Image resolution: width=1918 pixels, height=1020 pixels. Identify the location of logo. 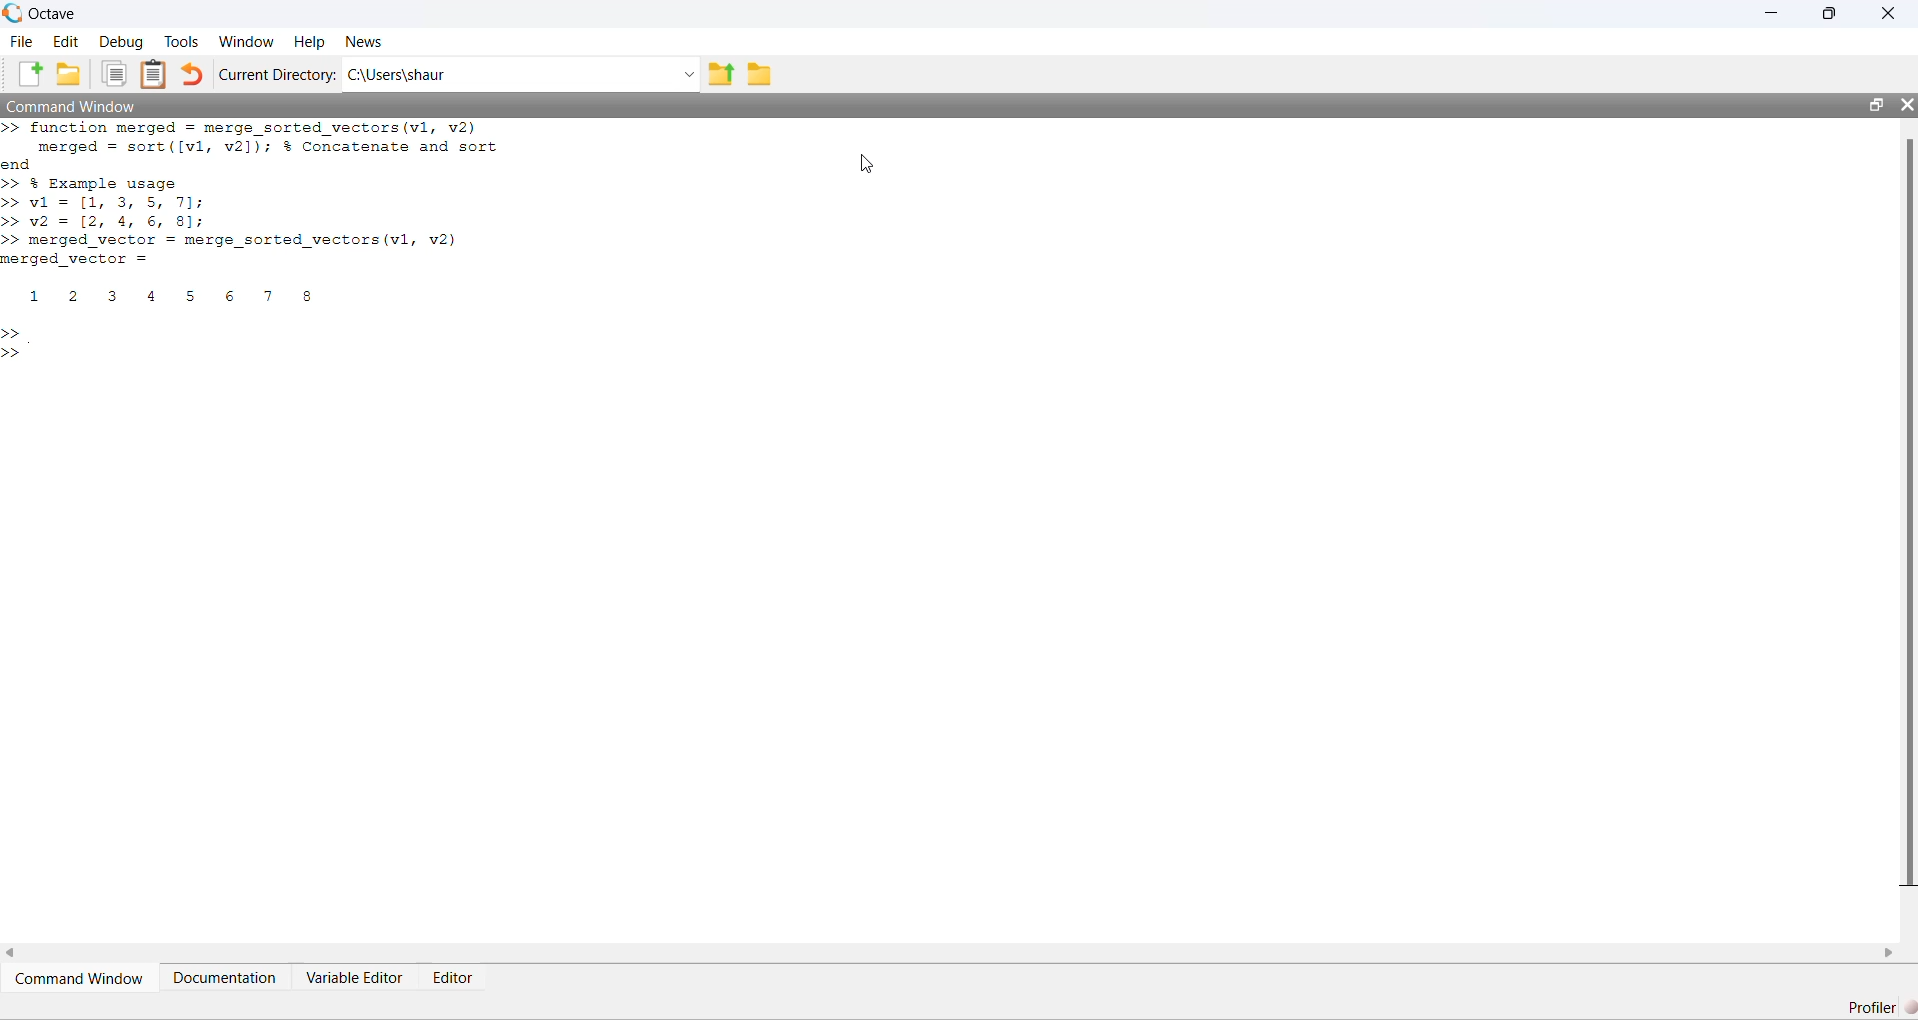
(14, 13).